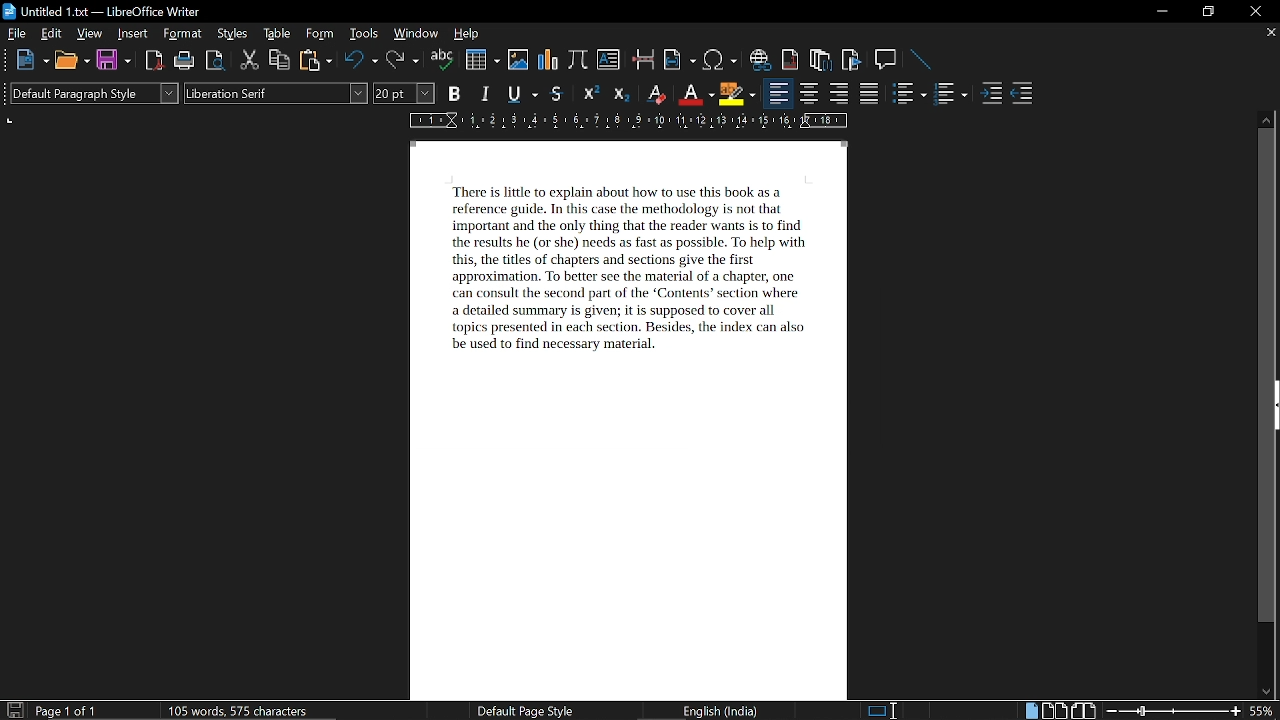 Image resolution: width=1280 pixels, height=720 pixels. Describe the element at coordinates (17, 33) in the screenshot. I see `file` at that location.